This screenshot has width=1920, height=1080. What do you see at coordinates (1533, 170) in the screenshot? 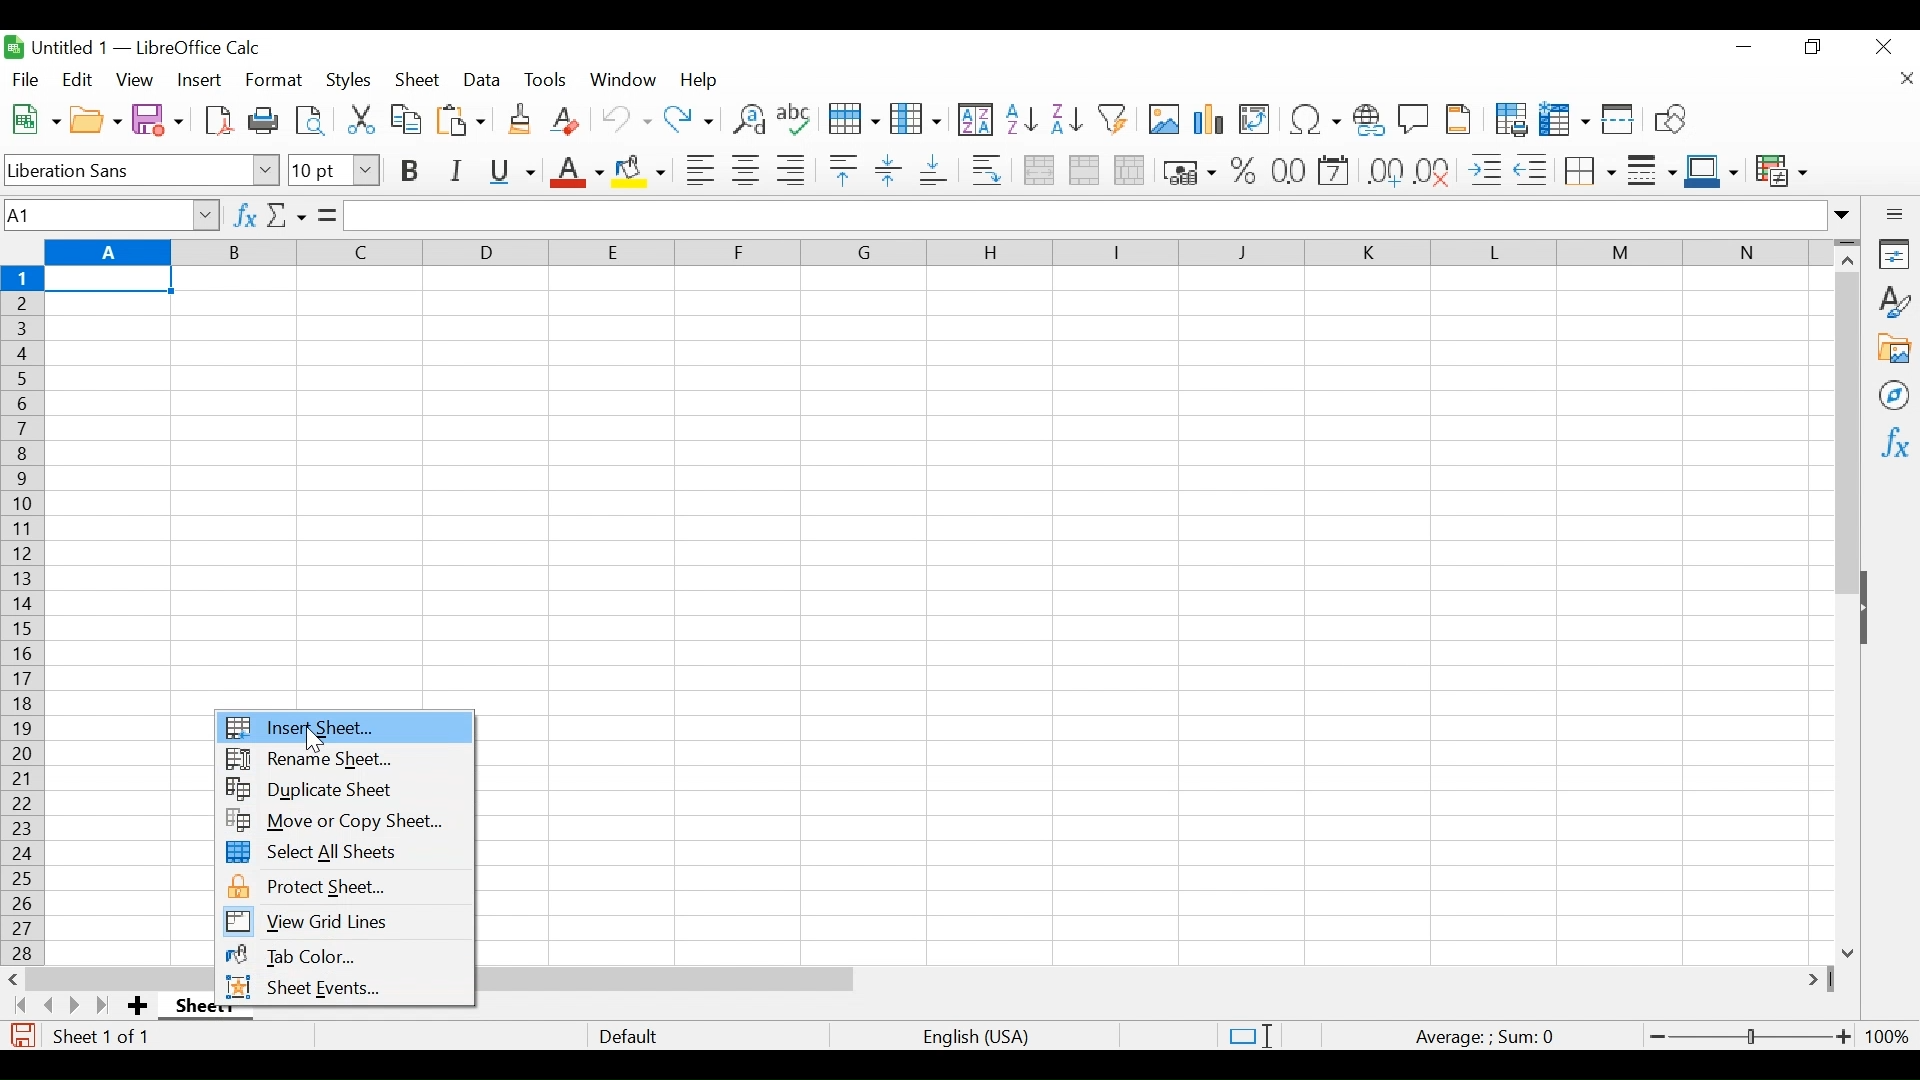
I see `Decrease indent` at bounding box center [1533, 170].